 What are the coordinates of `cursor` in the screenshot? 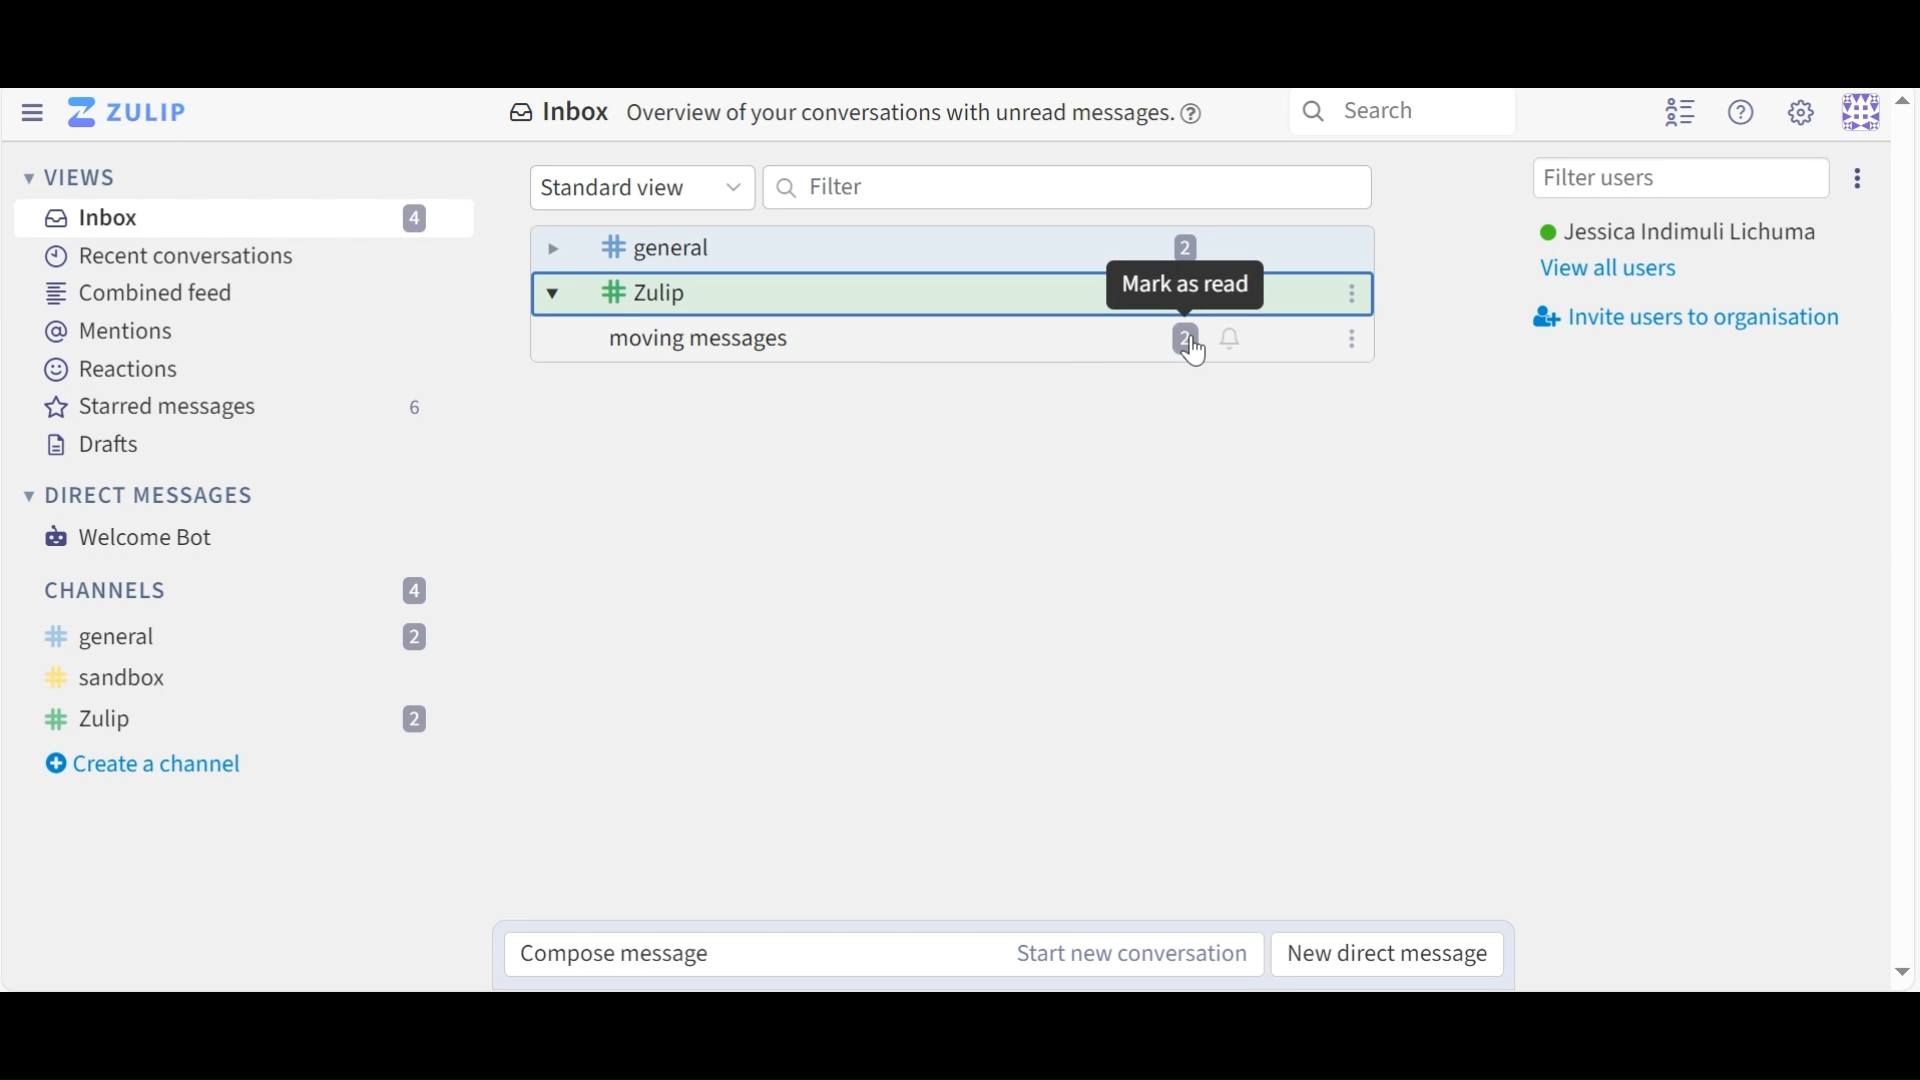 It's located at (1202, 362).